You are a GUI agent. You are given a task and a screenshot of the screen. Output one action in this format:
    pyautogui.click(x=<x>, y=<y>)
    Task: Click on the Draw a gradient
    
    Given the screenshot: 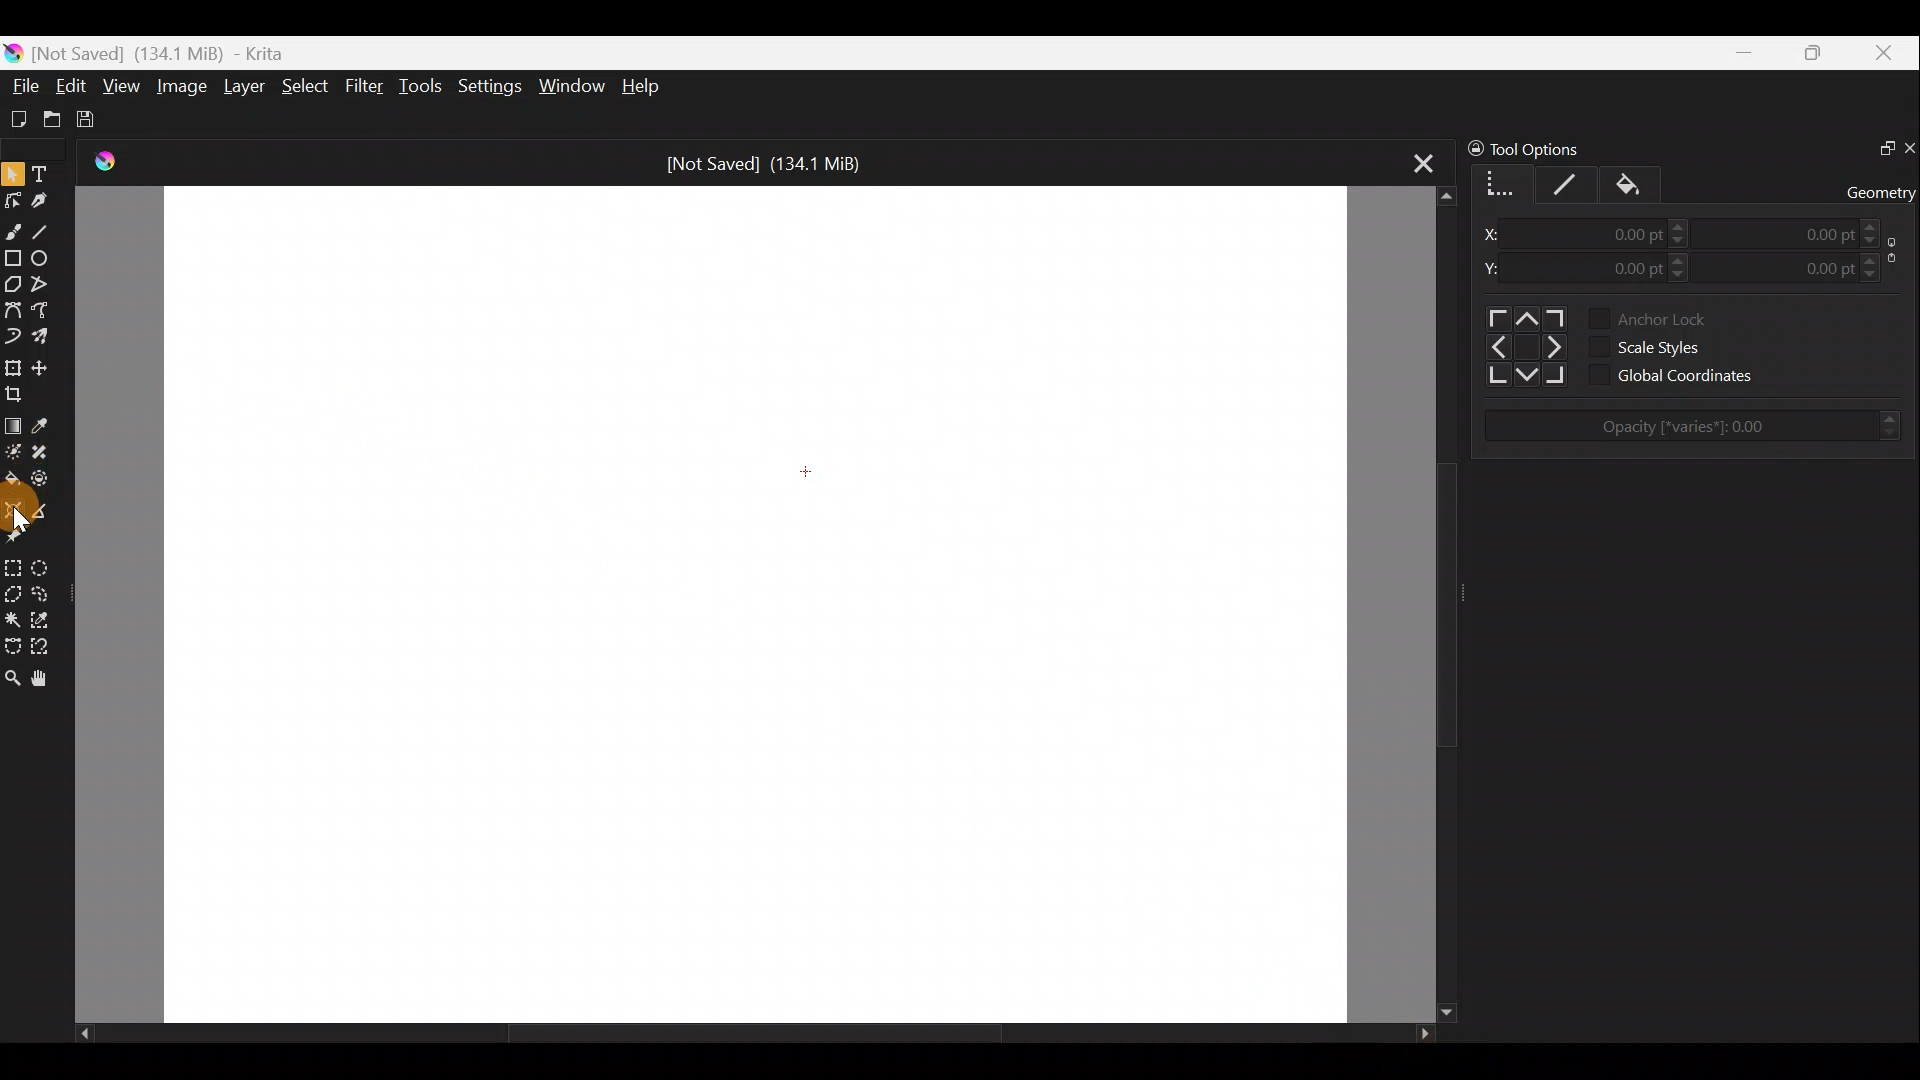 What is the action you would take?
    pyautogui.click(x=13, y=424)
    